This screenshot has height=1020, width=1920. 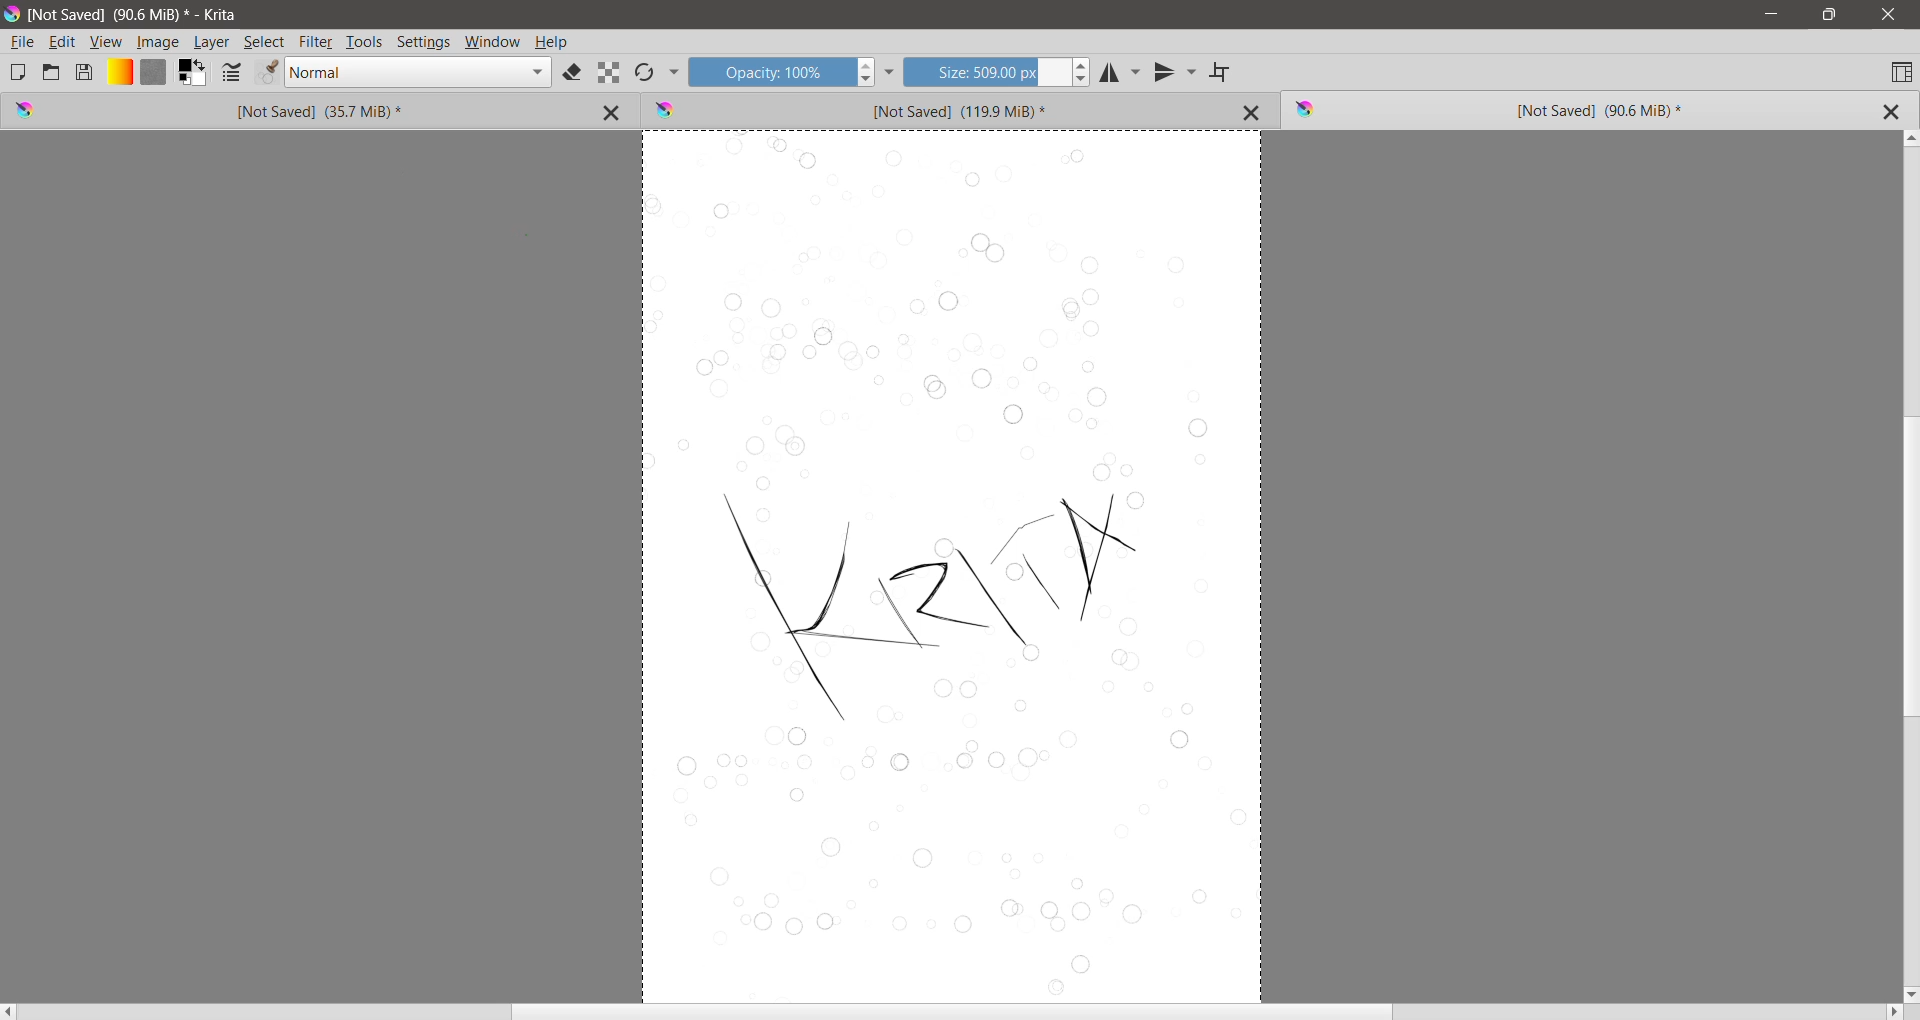 I want to click on Close Tab, so click(x=614, y=111).